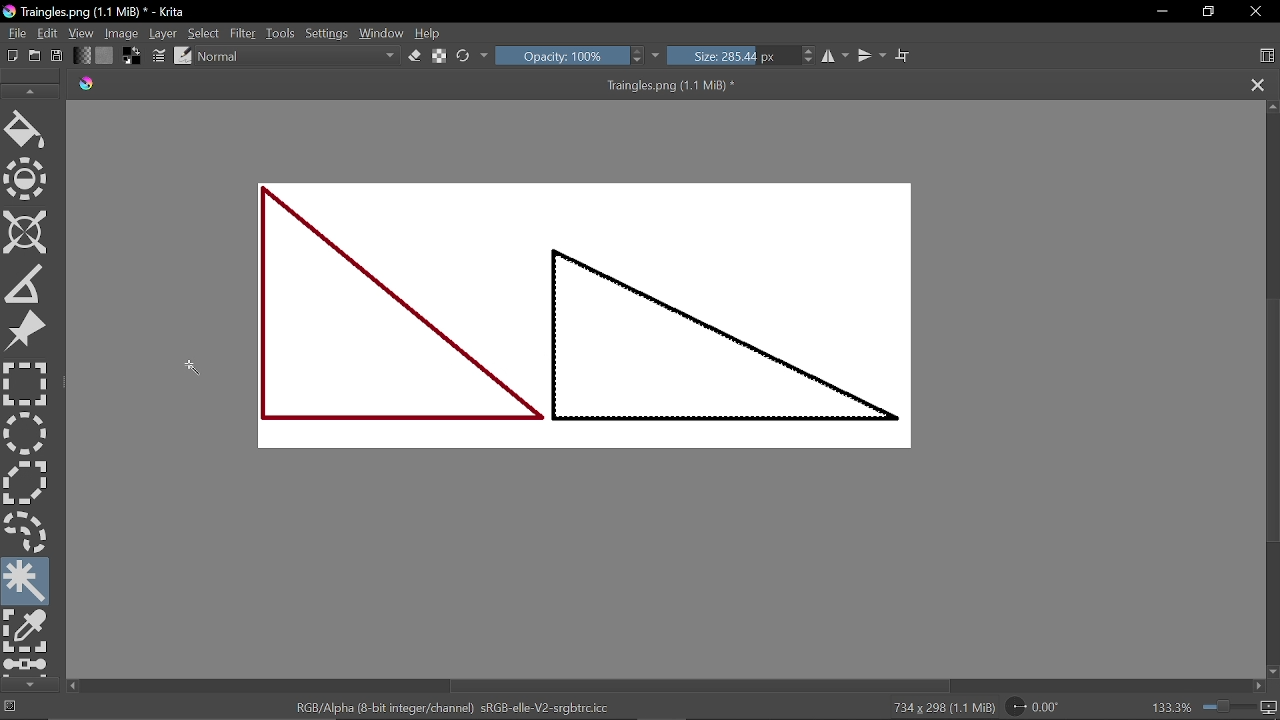 Image resolution: width=1280 pixels, height=720 pixels. Describe the element at coordinates (24, 285) in the screenshot. I see `Measure the distance between two points` at that location.